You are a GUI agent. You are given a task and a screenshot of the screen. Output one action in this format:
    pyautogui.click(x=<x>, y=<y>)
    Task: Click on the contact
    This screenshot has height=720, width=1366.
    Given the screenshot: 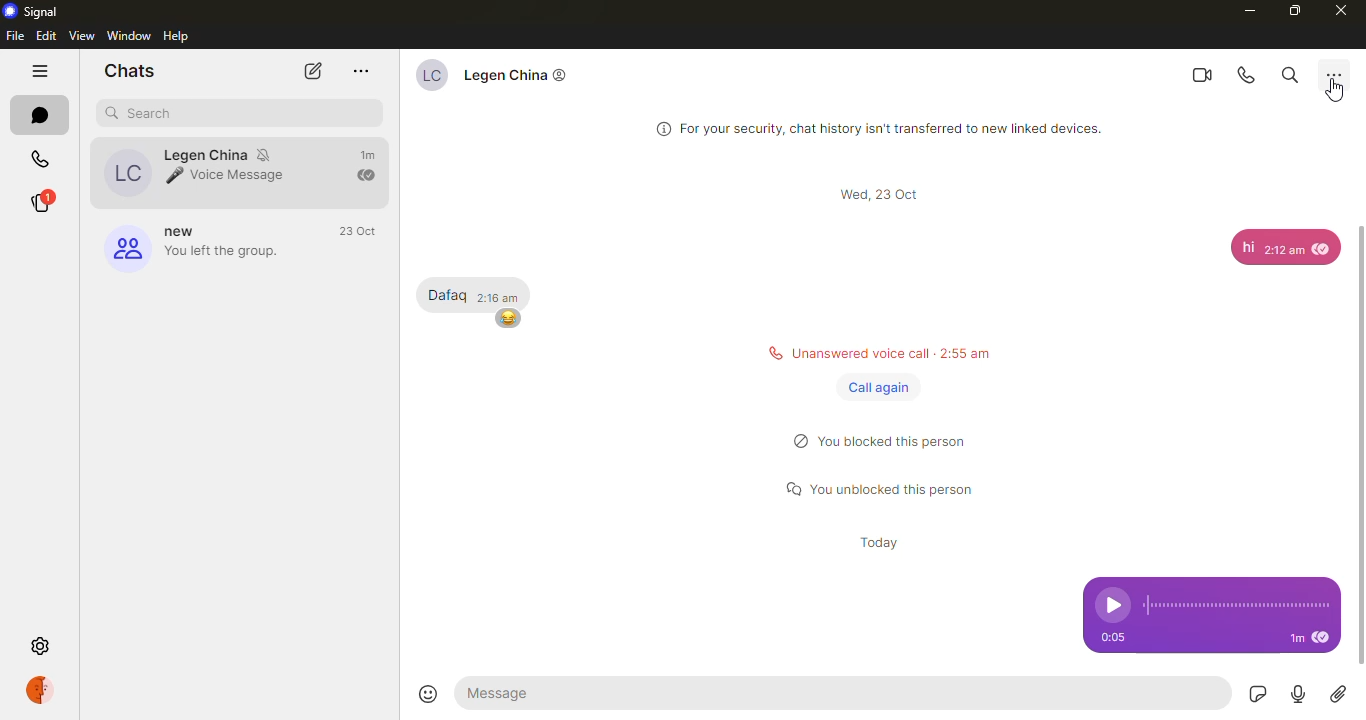 What is the action you would take?
    pyautogui.click(x=507, y=79)
    